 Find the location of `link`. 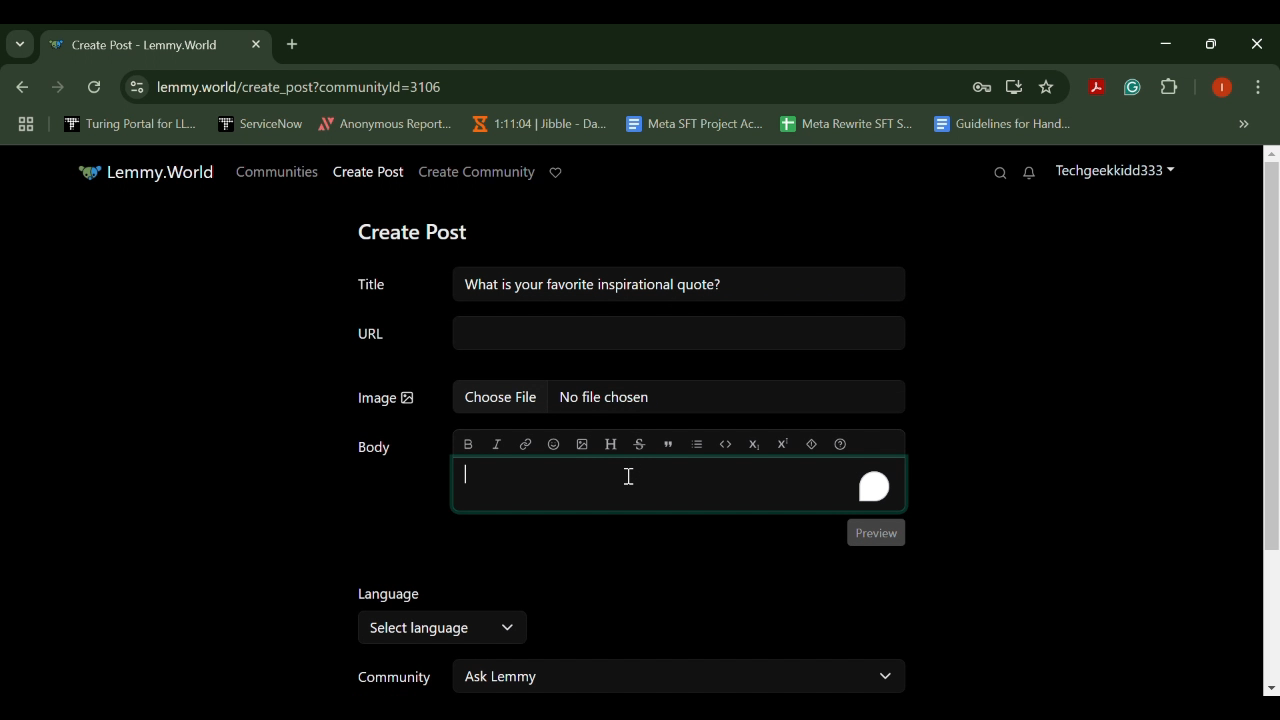

link is located at coordinates (526, 444).